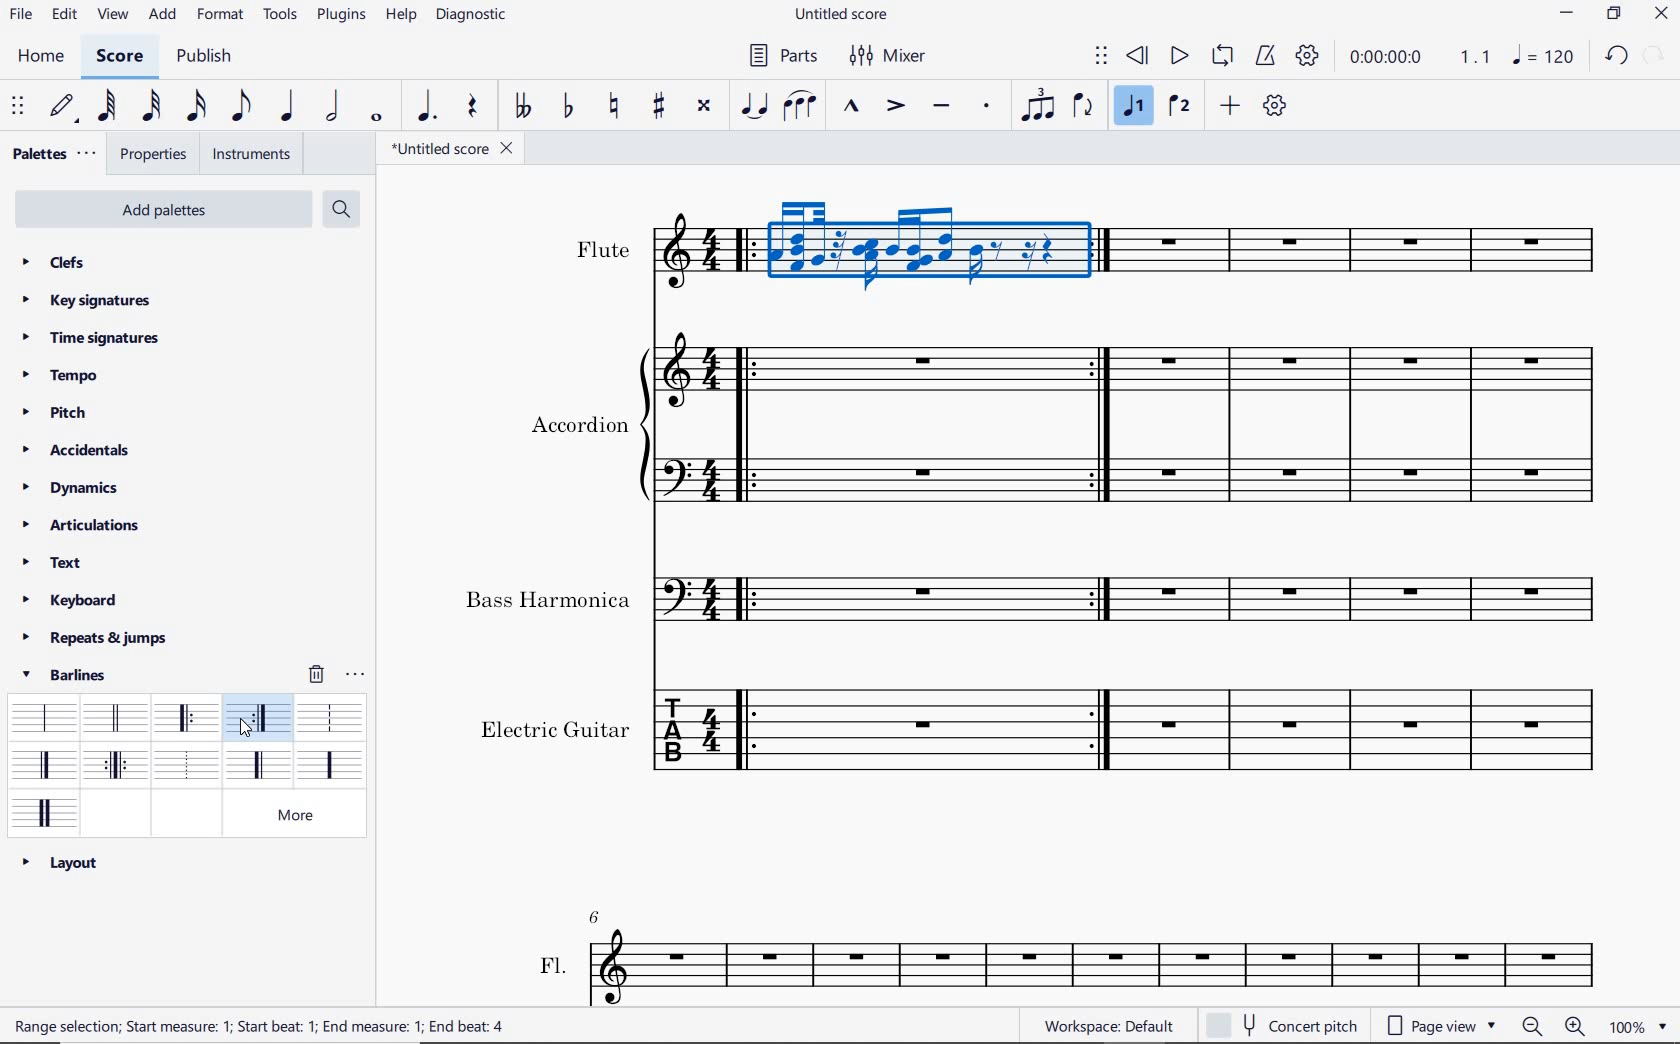 The width and height of the screenshot is (1680, 1044). I want to click on search palettes, so click(341, 208).